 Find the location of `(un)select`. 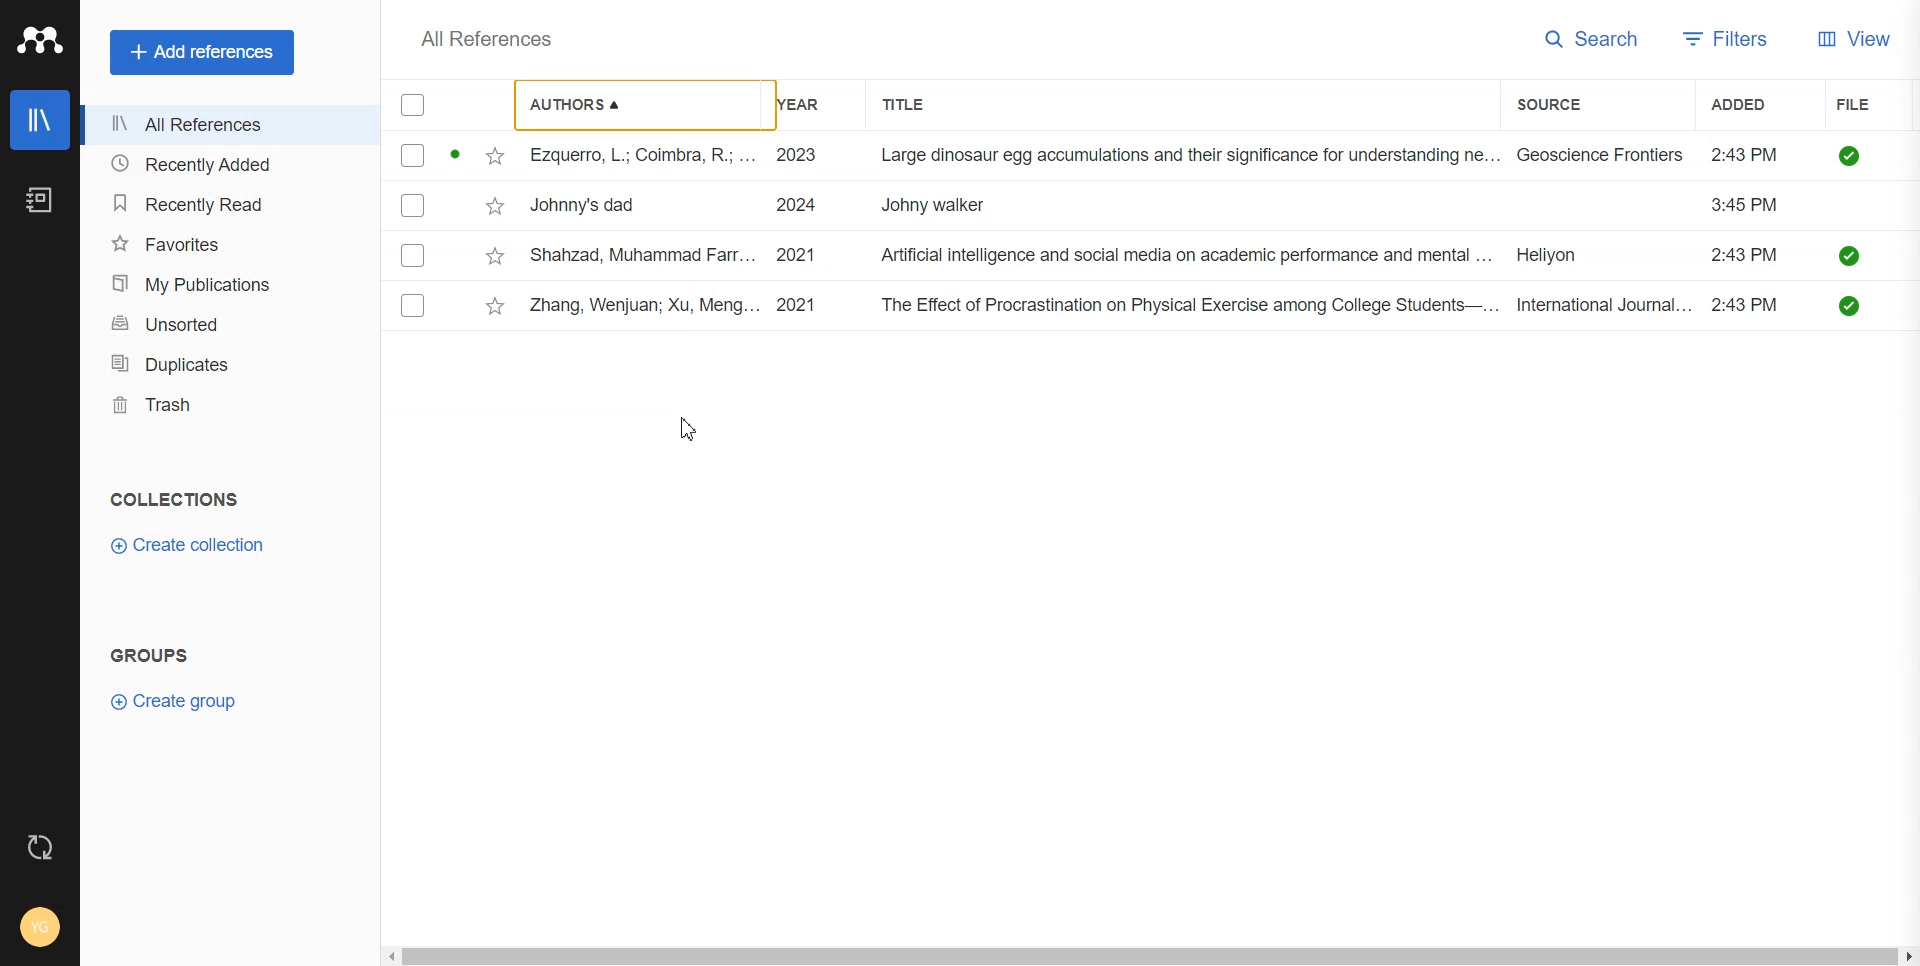

(un)select is located at coordinates (415, 257).